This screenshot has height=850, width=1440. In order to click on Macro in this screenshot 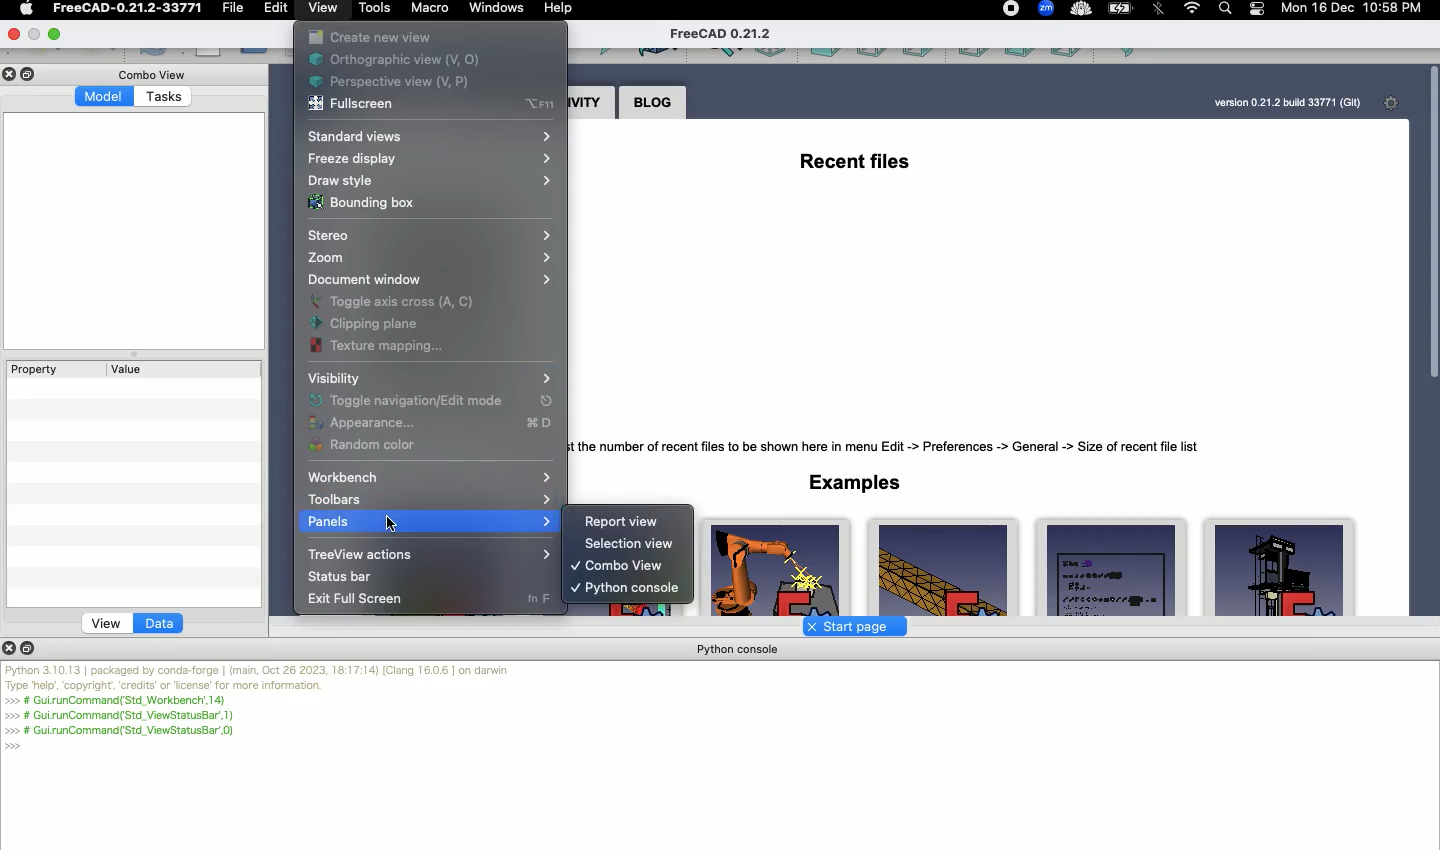, I will do `click(431, 9)`.